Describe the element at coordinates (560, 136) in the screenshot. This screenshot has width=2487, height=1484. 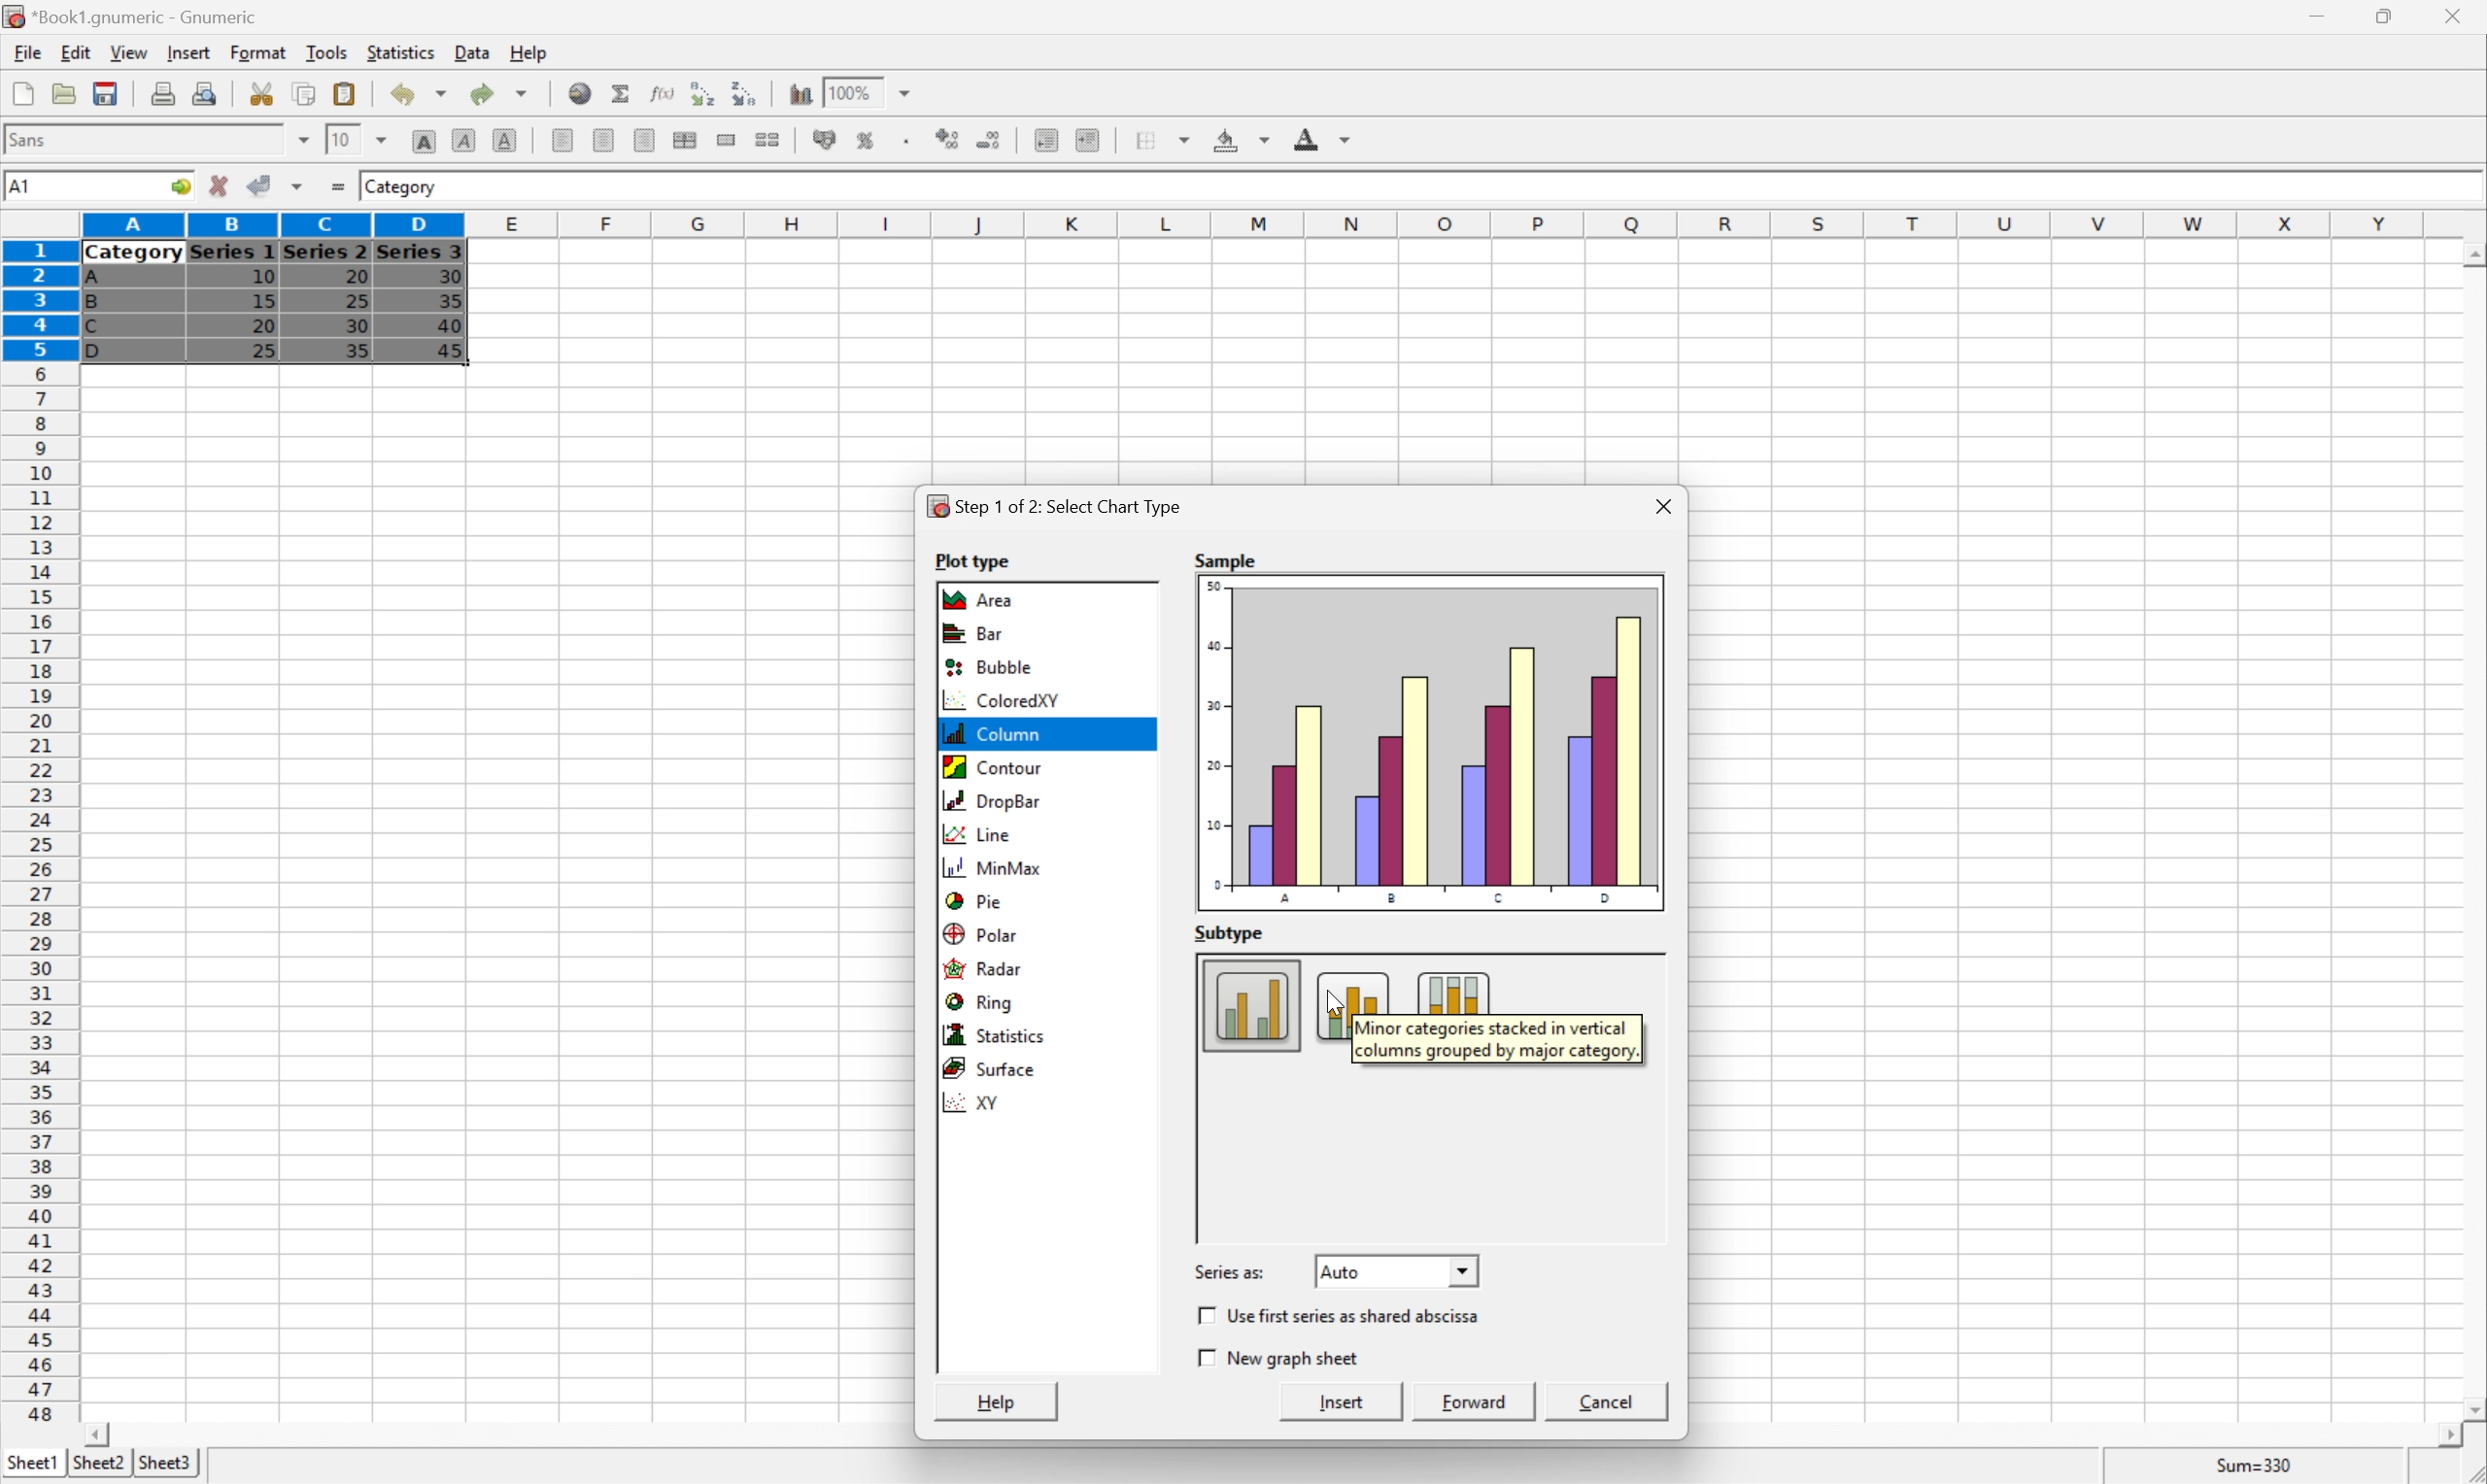
I see `Align Left` at that location.